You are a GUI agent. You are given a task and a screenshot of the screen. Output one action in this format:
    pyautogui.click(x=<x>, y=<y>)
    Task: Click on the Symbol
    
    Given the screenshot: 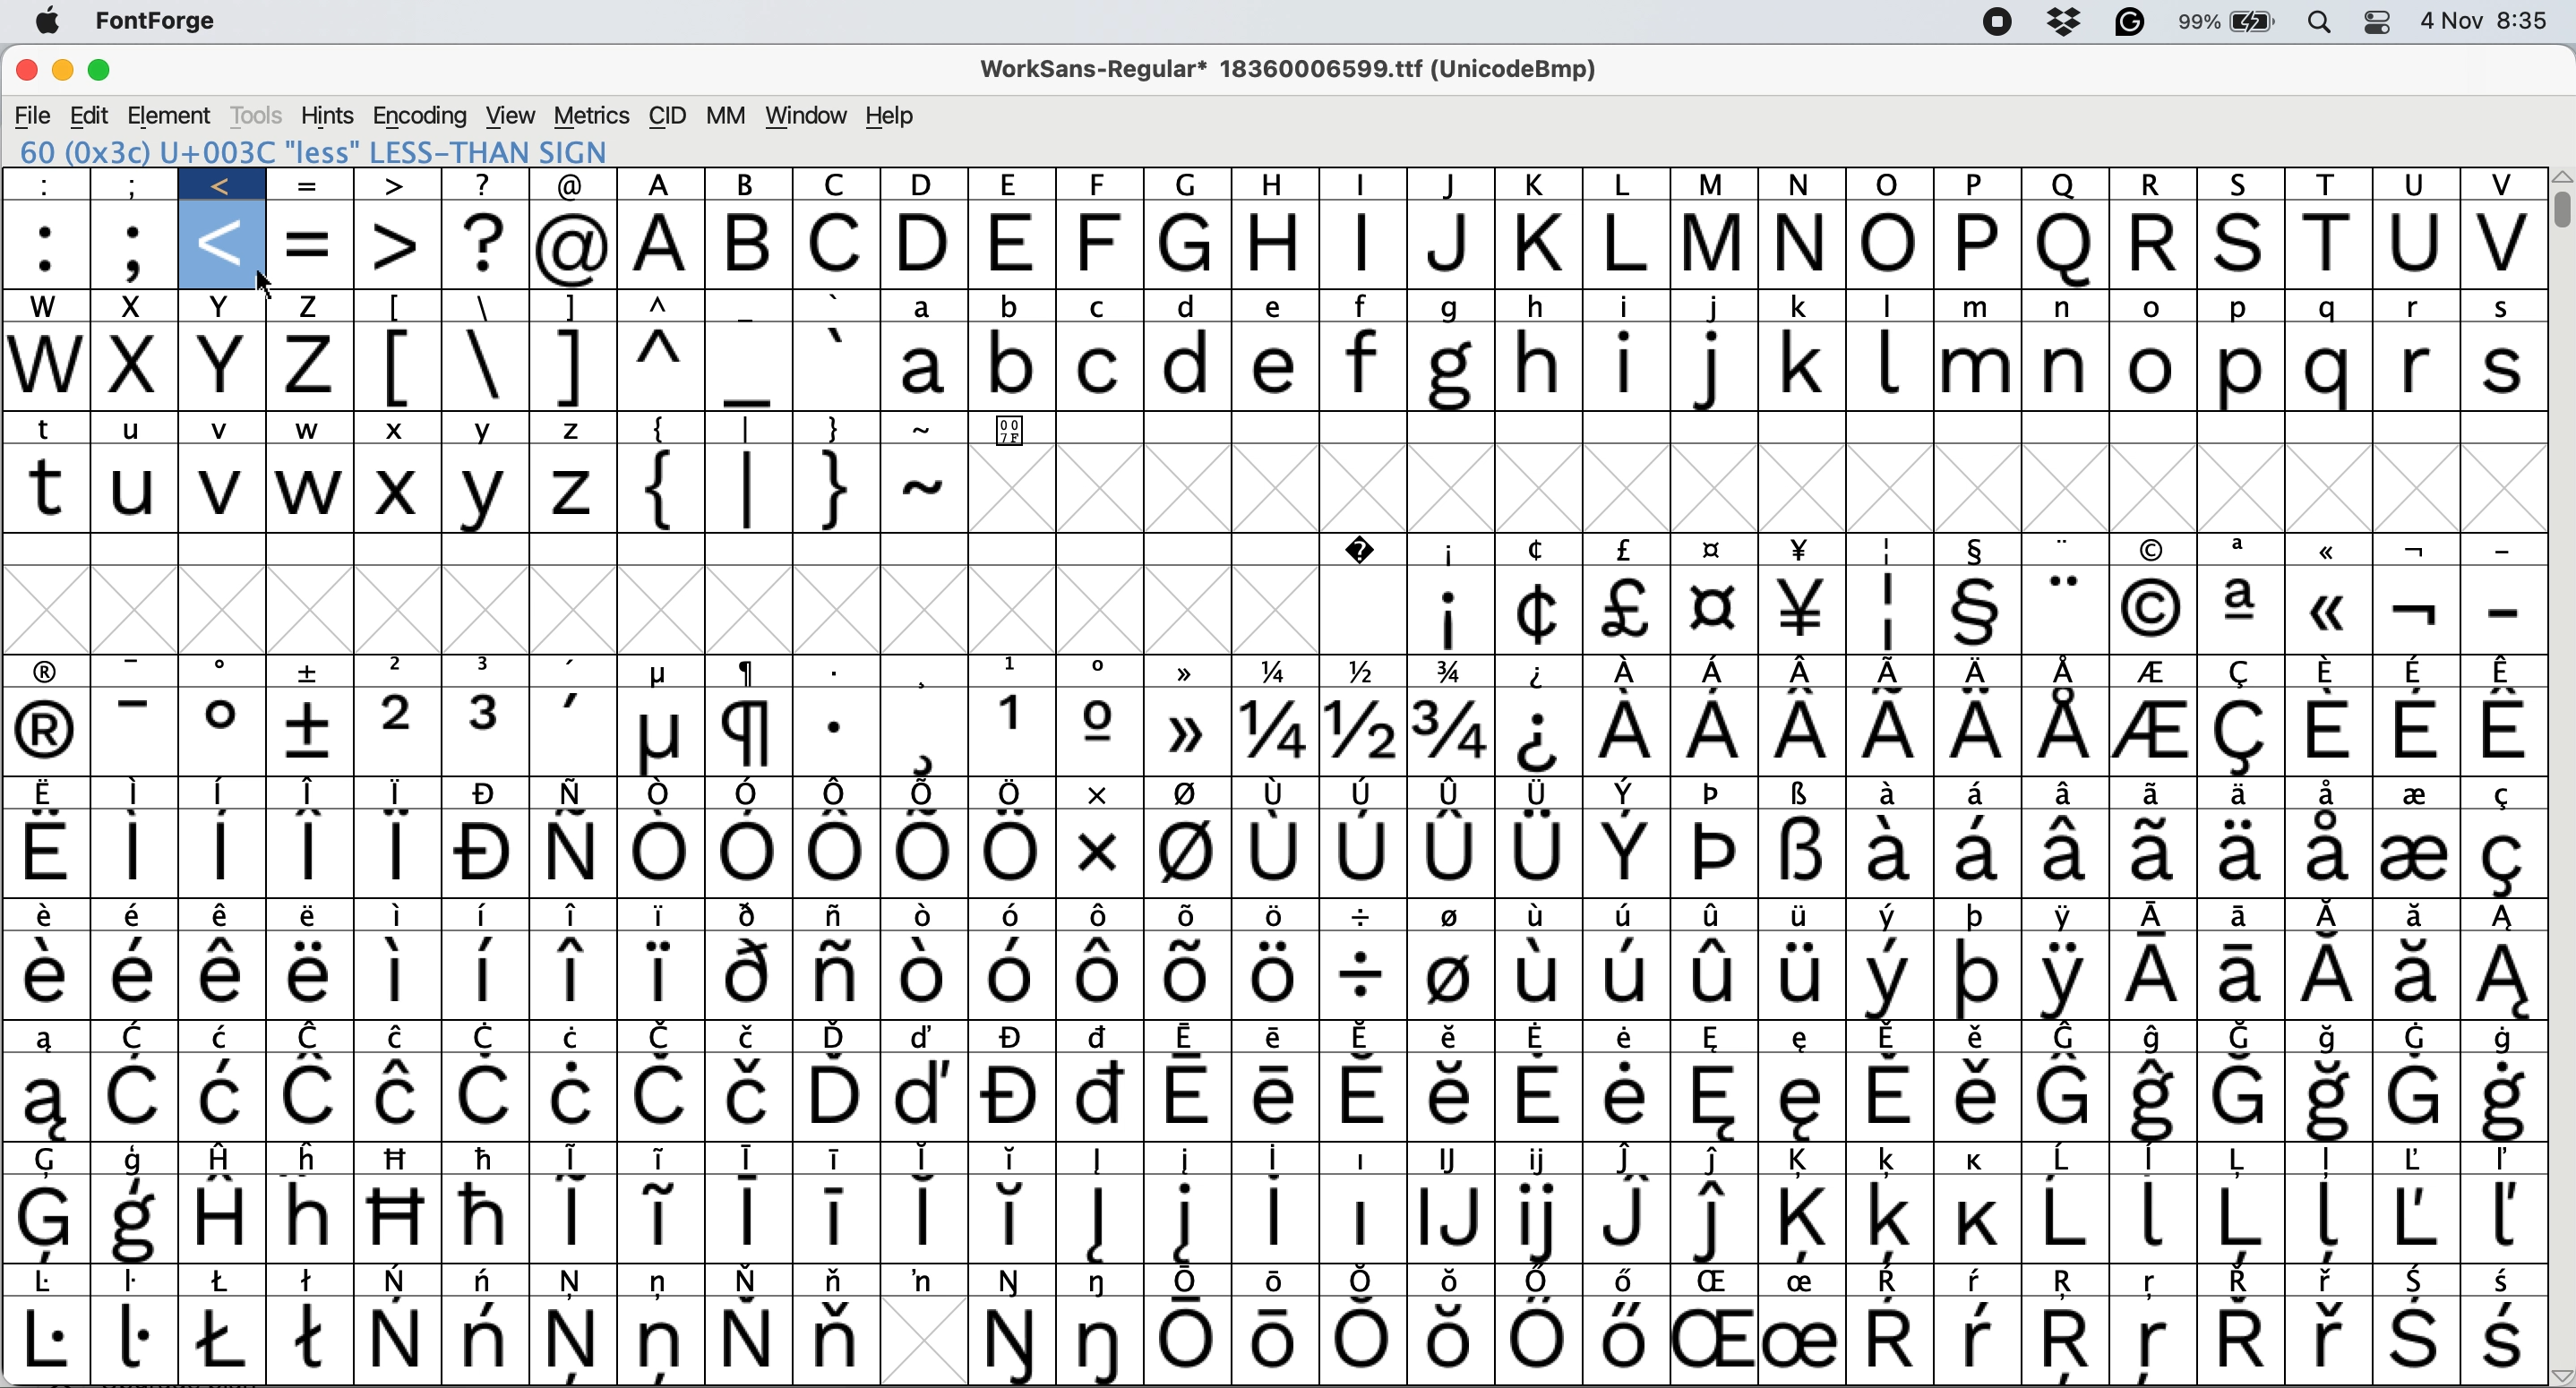 What is the action you would take?
    pyautogui.click(x=1450, y=607)
    